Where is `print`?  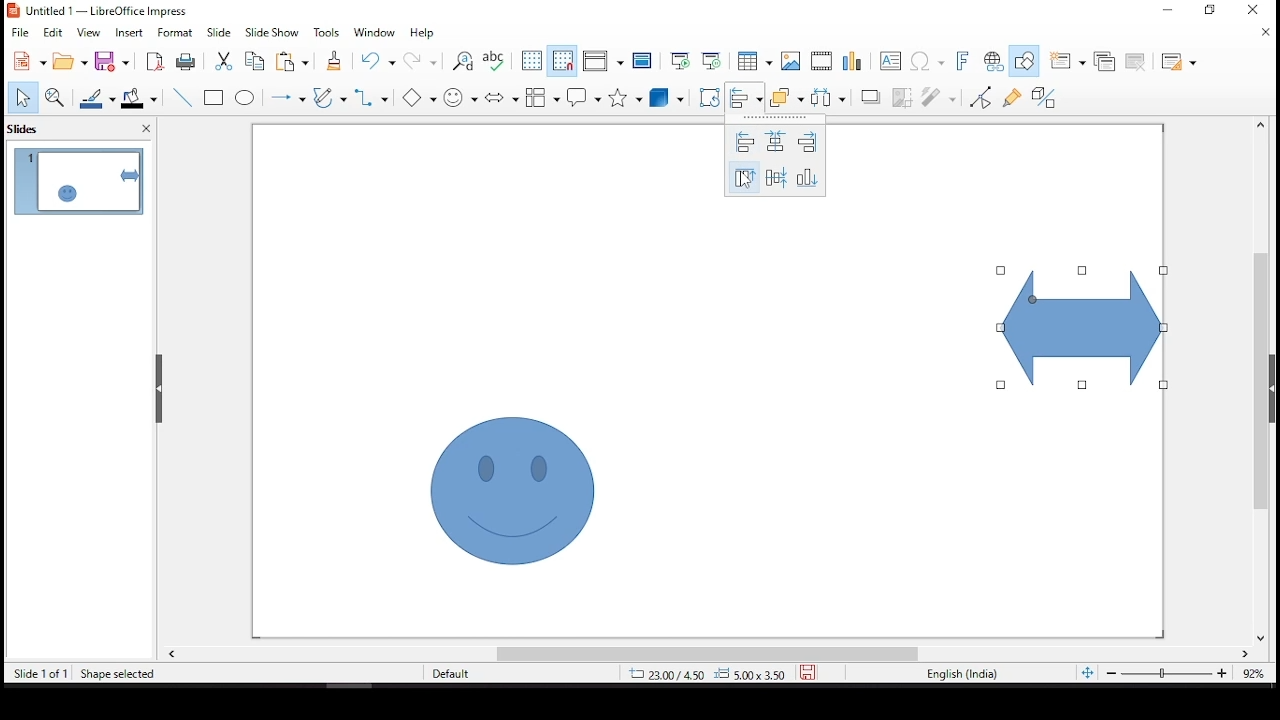 print is located at coordinates (185, 62).